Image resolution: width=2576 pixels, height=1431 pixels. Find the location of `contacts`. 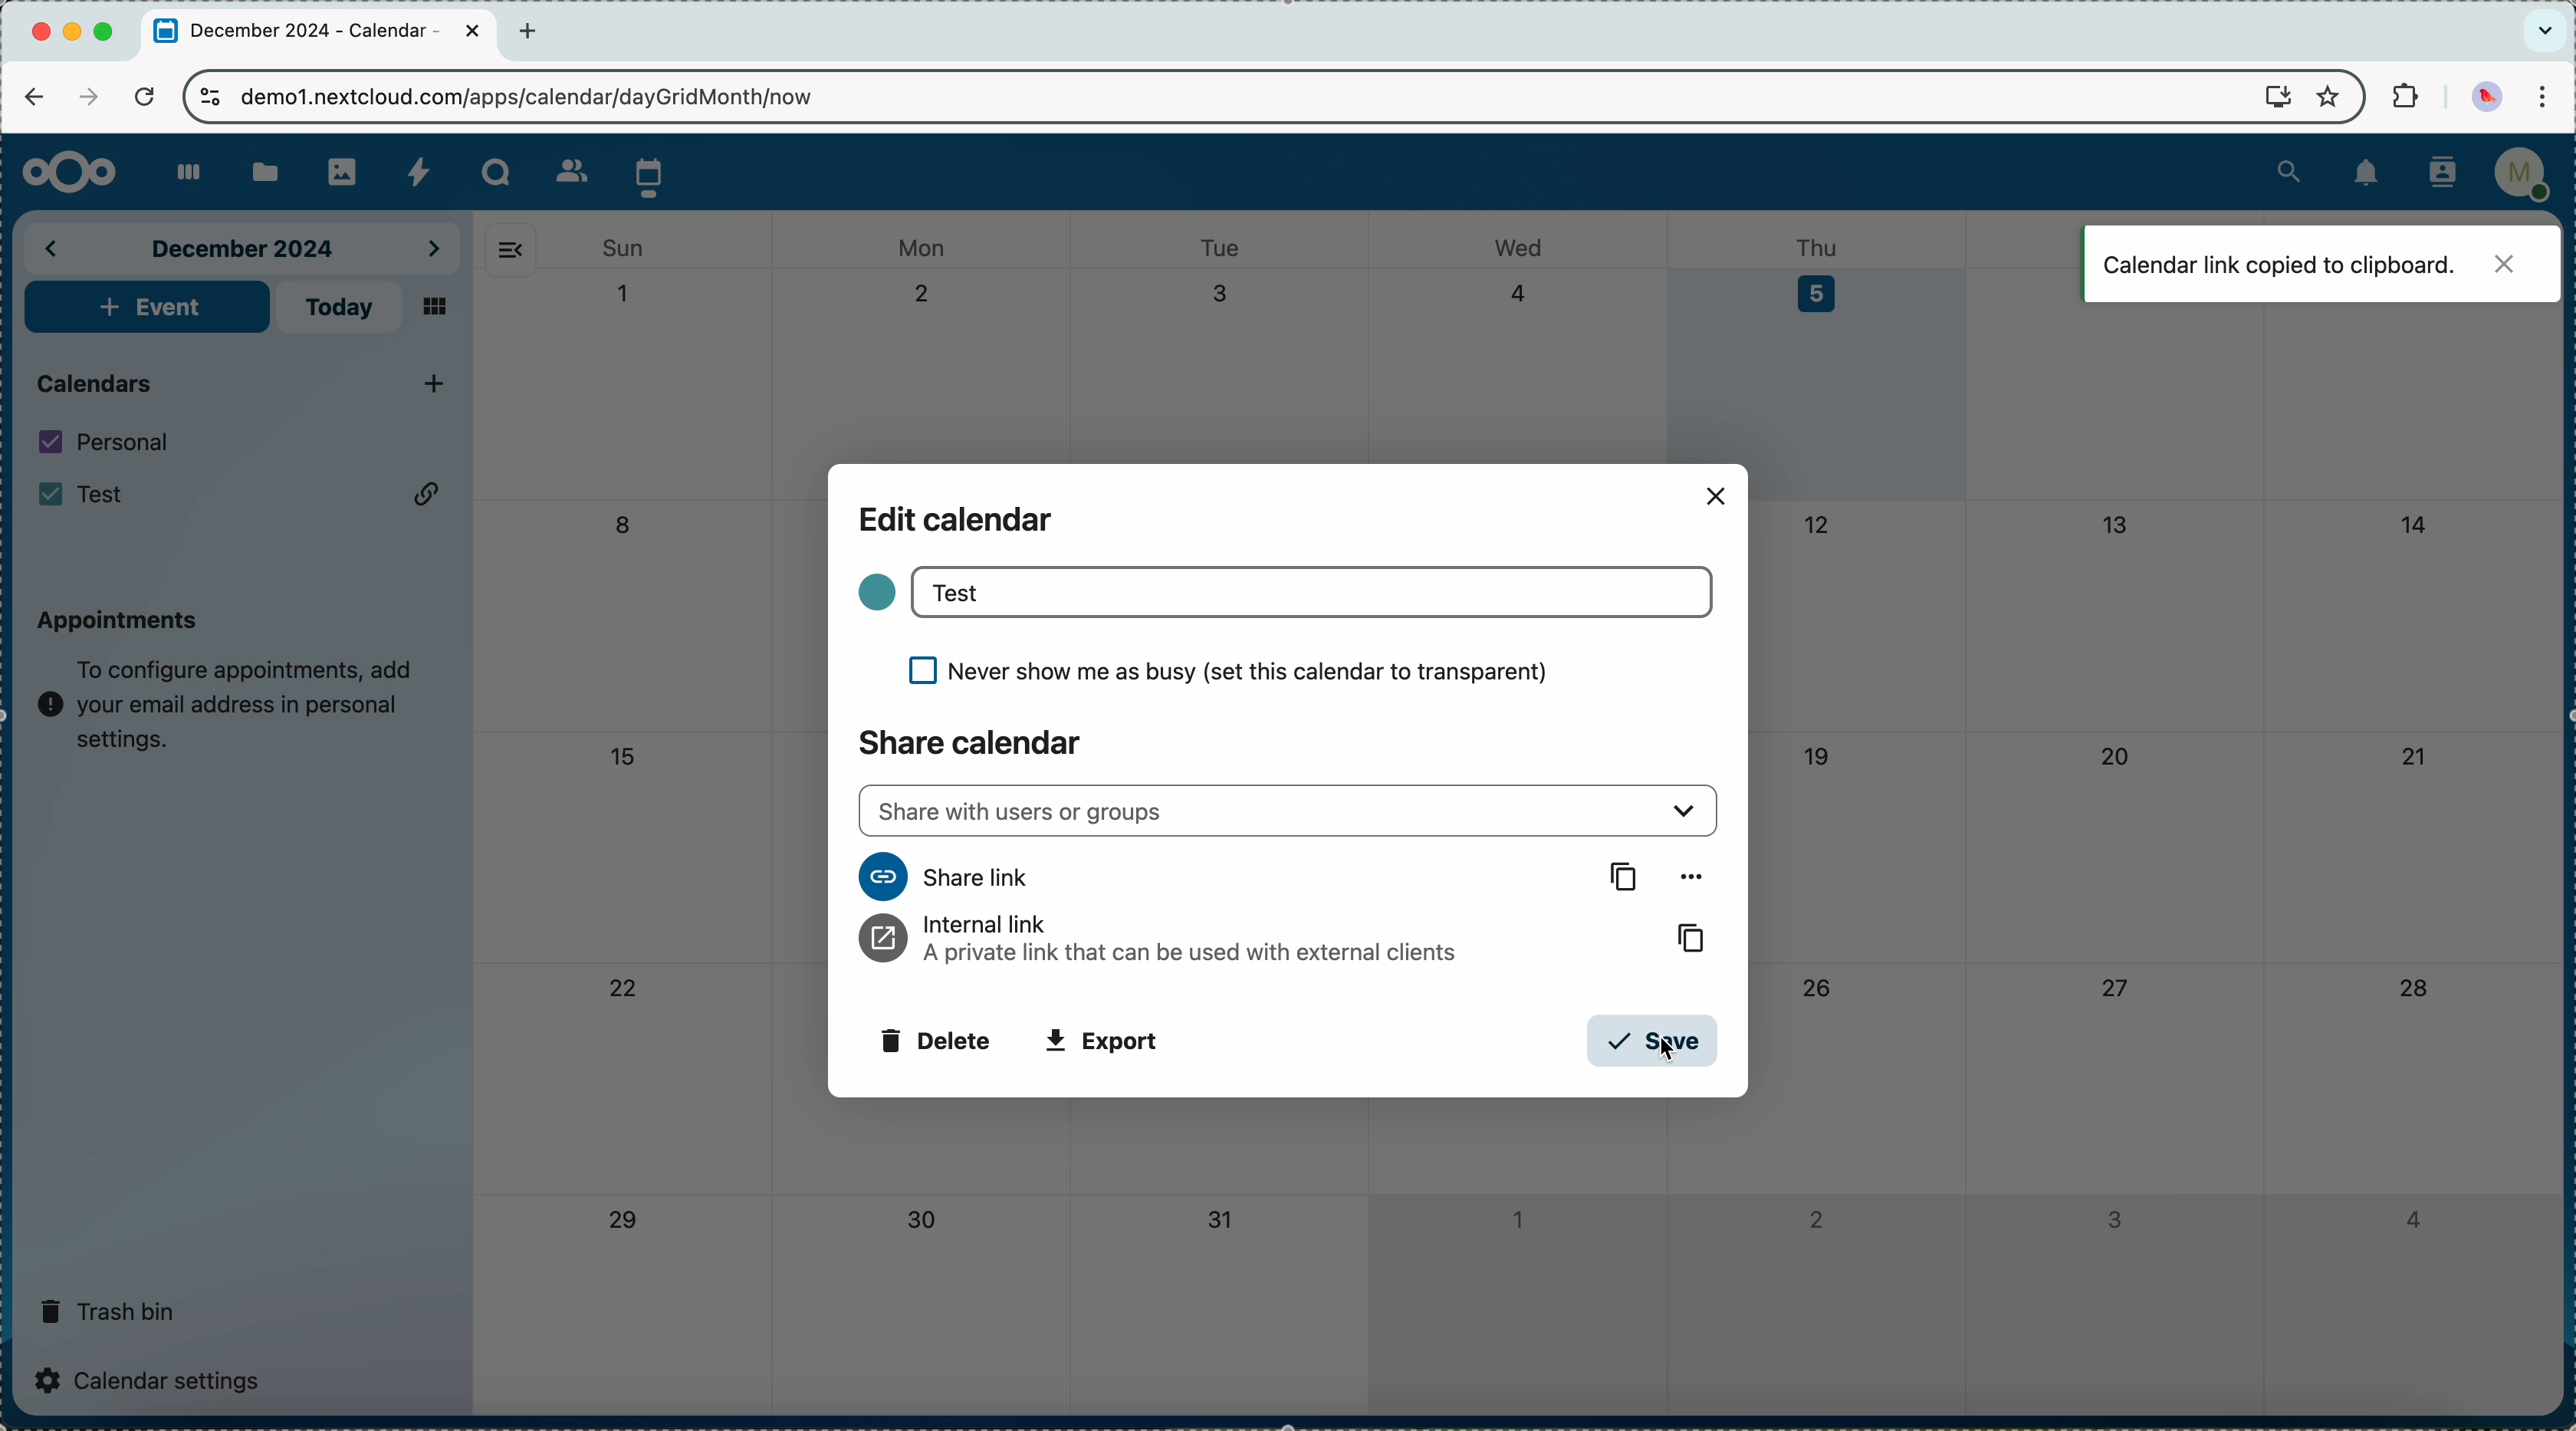

contacts is located at coordinates (565, 170).